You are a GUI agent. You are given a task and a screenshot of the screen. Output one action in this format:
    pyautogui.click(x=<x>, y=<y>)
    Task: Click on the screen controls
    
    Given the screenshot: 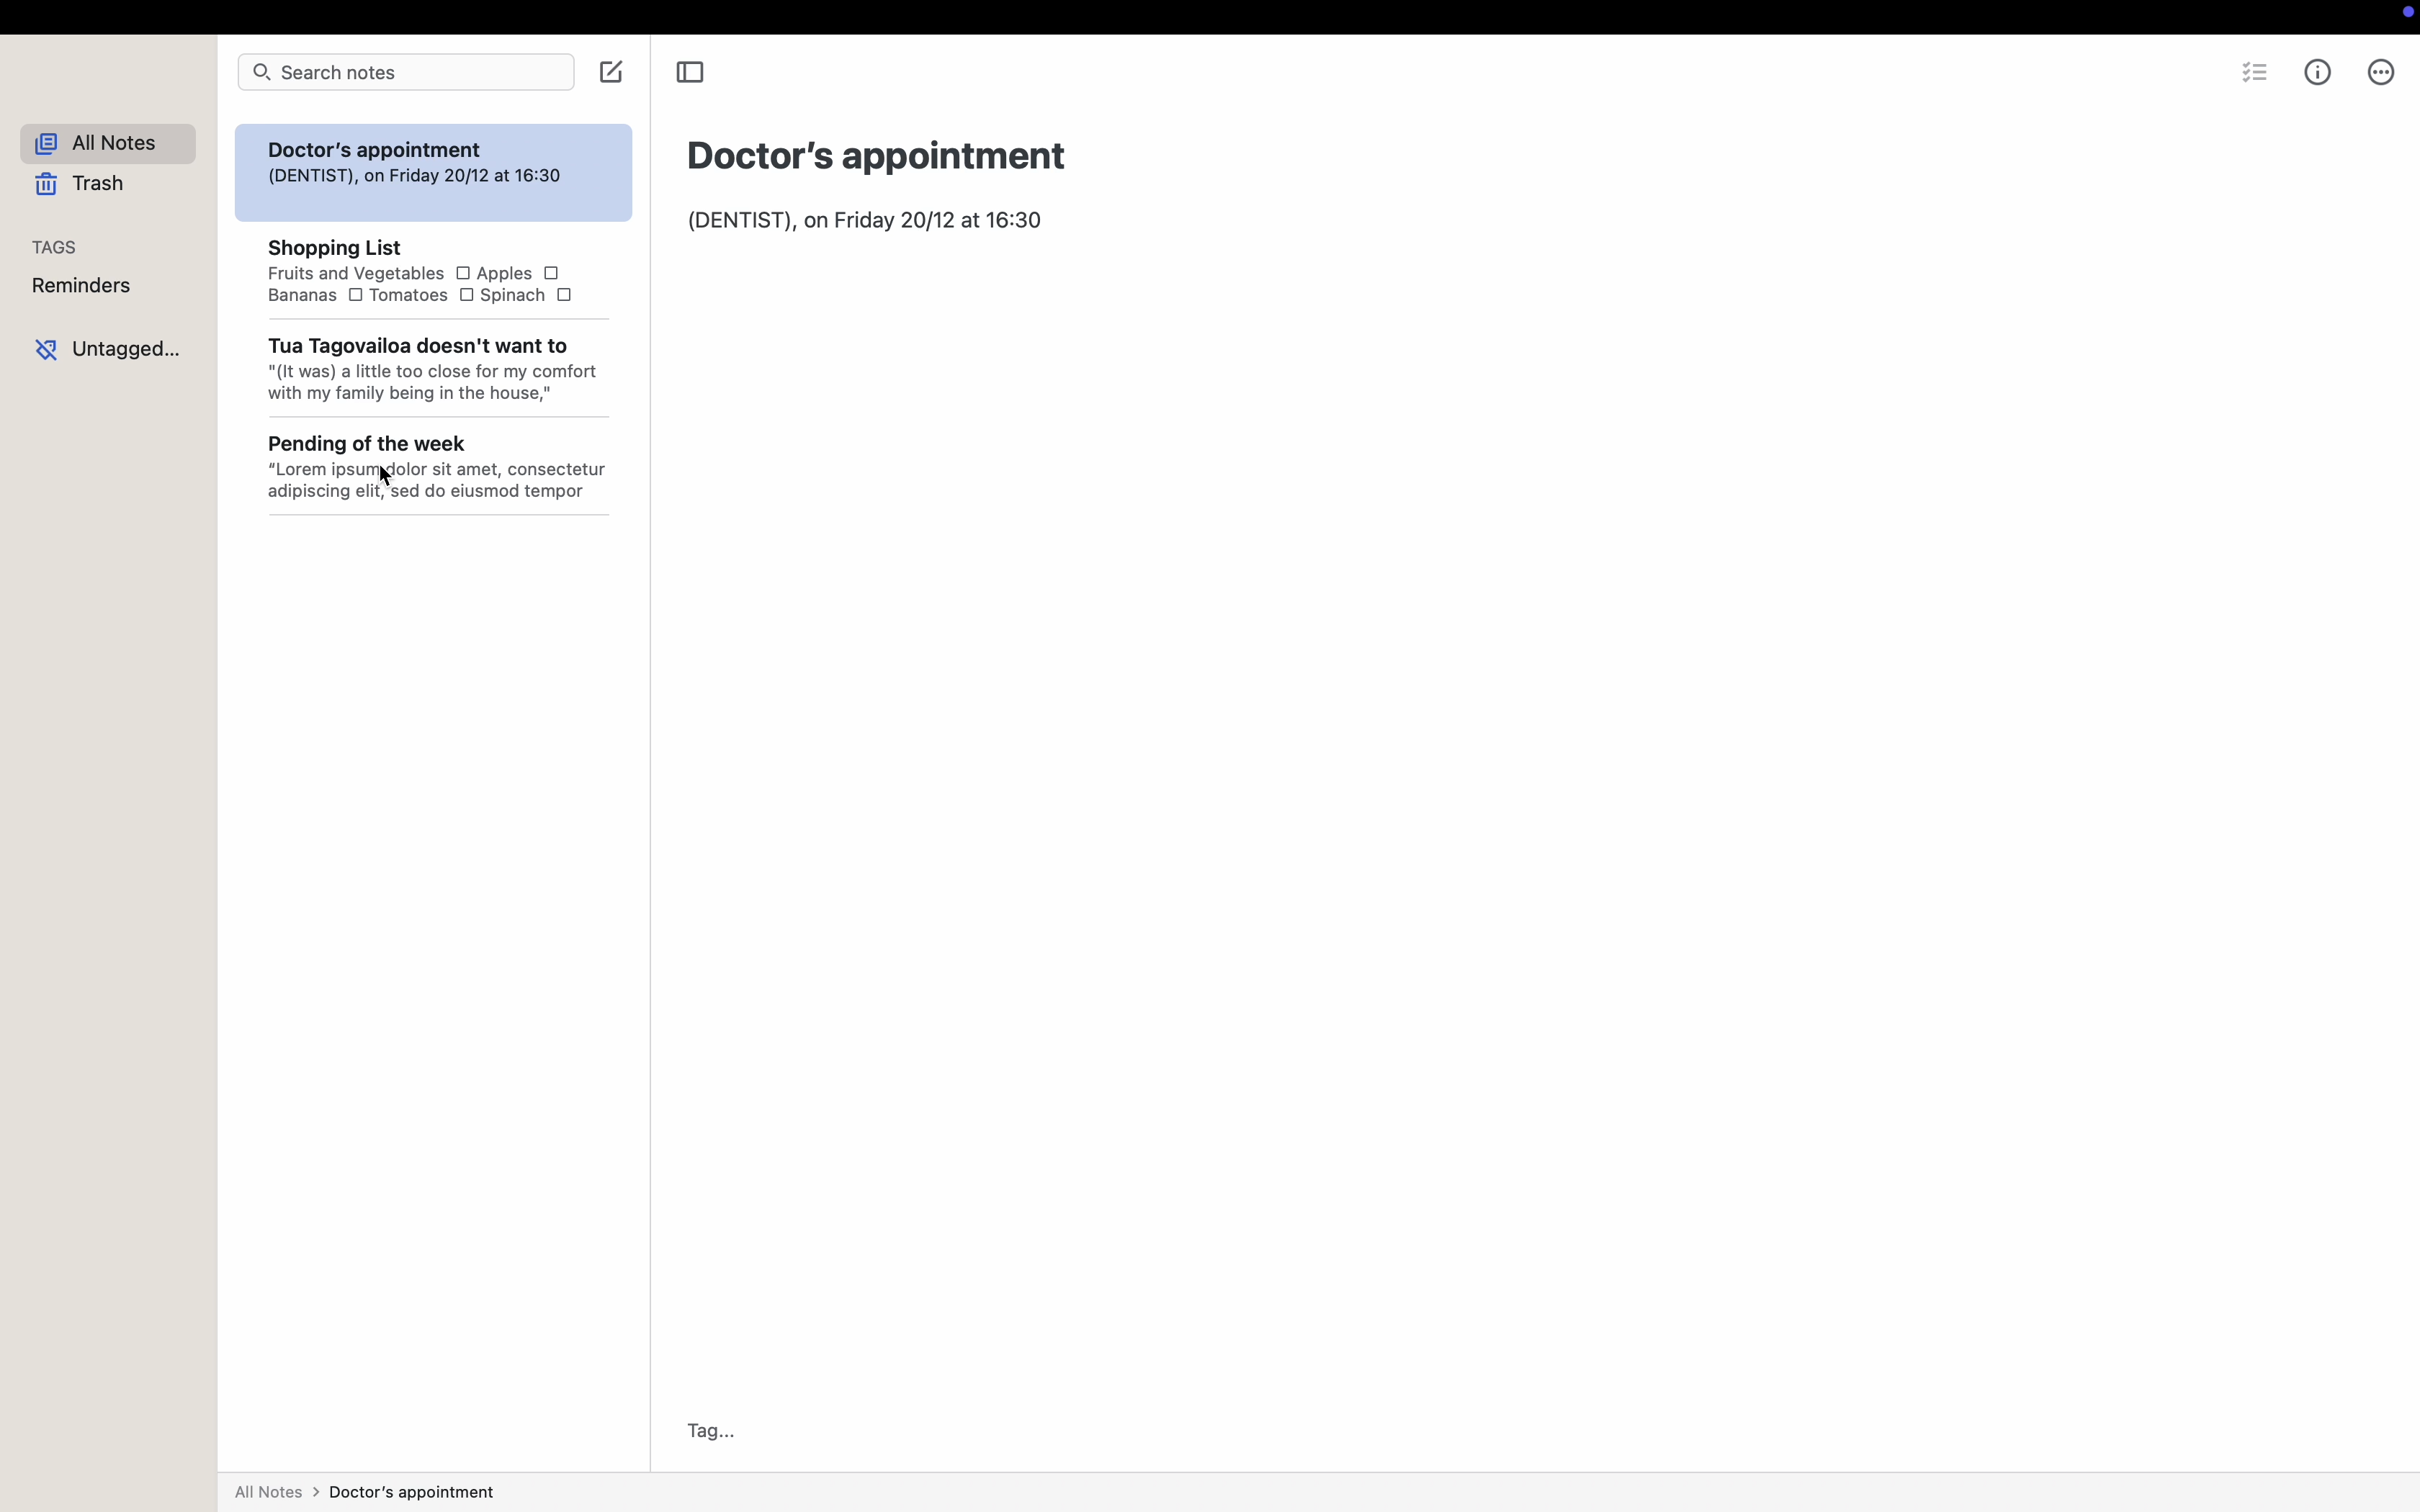 What is the action you would take?
    pyautogui.click(x=2400, y=15)
    